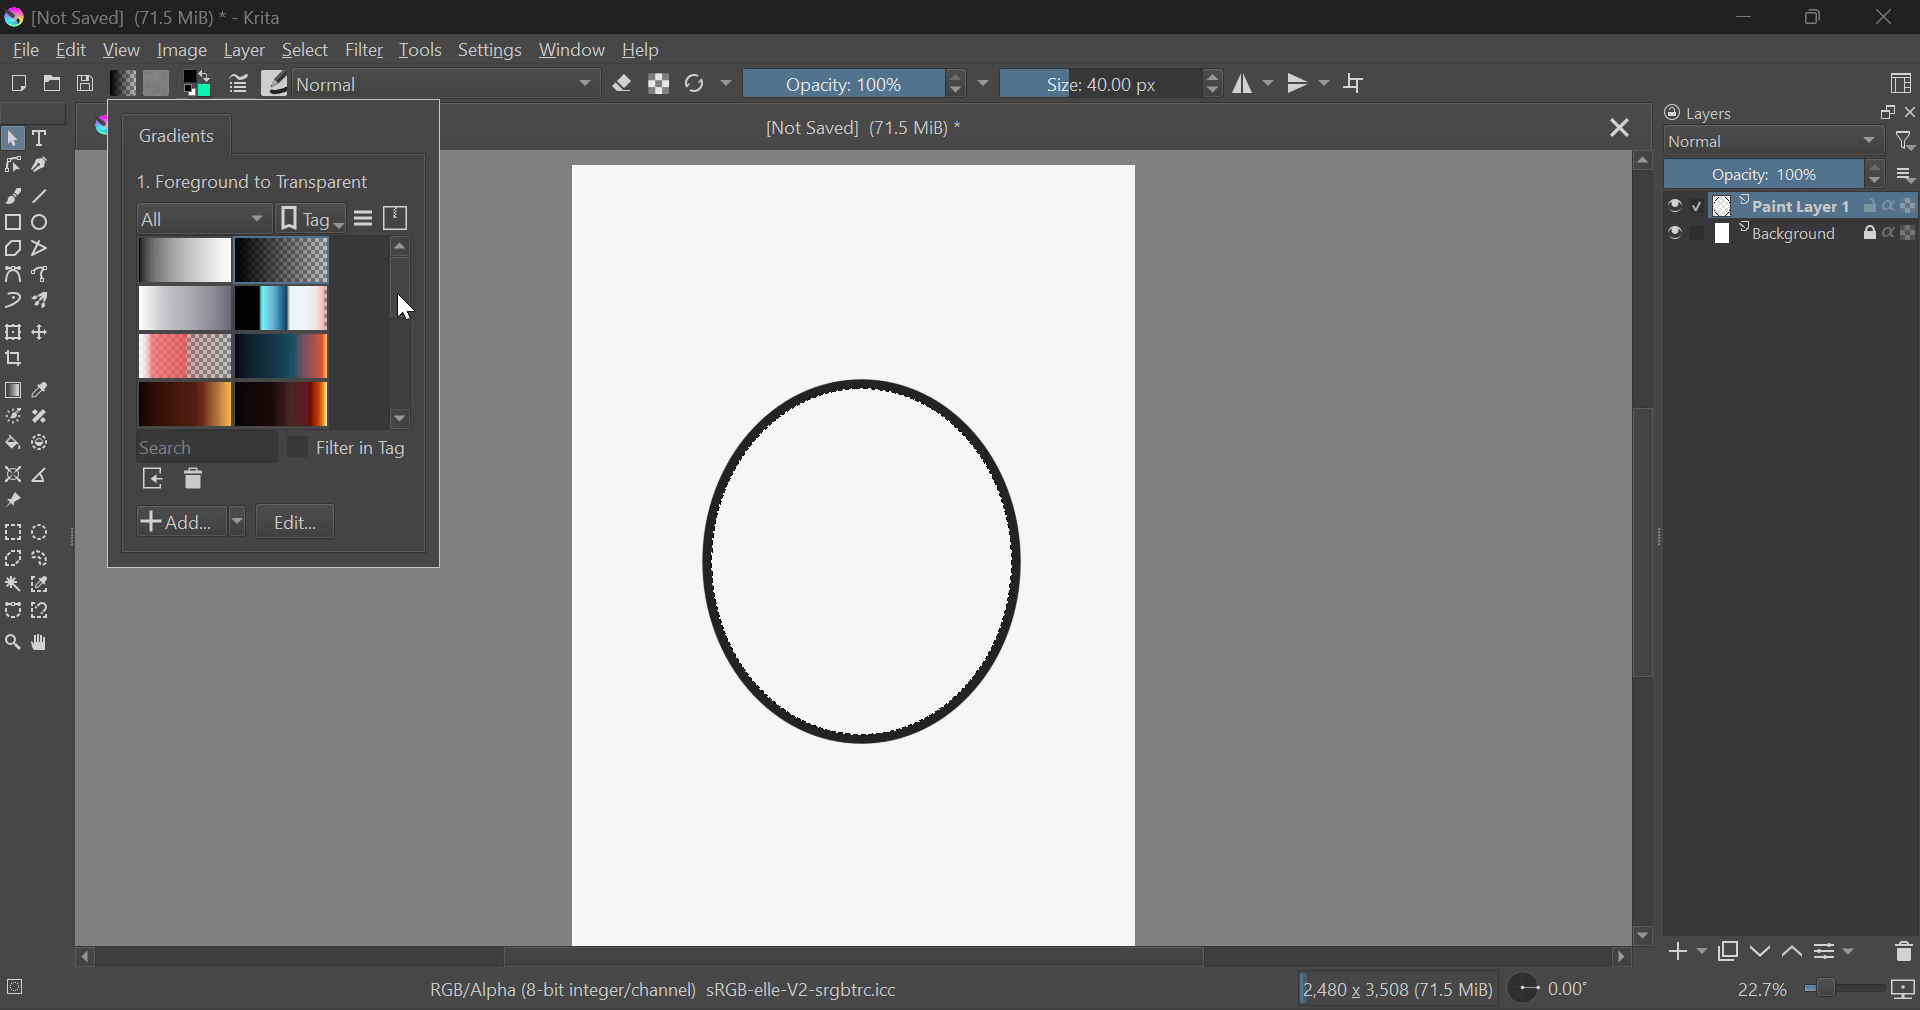 This screenshot has width=1920, height=1010. Describe the element at coordinates (1838, 951) in the screenshot. I see `Settings` at that location.